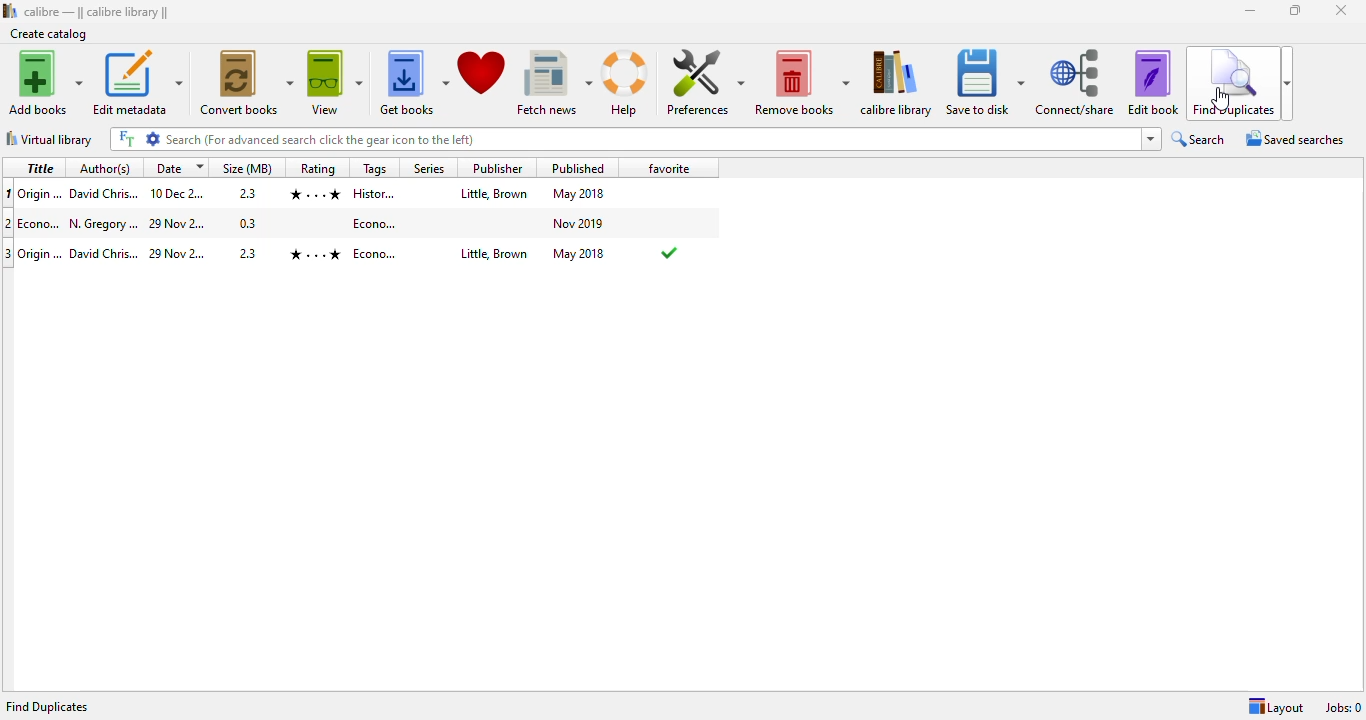 This screenshot has height=720, width=1366. What do you see at coordinates (248, 167) in the screenshot?
I see `size (MB)` at bounding box center [248, 167].